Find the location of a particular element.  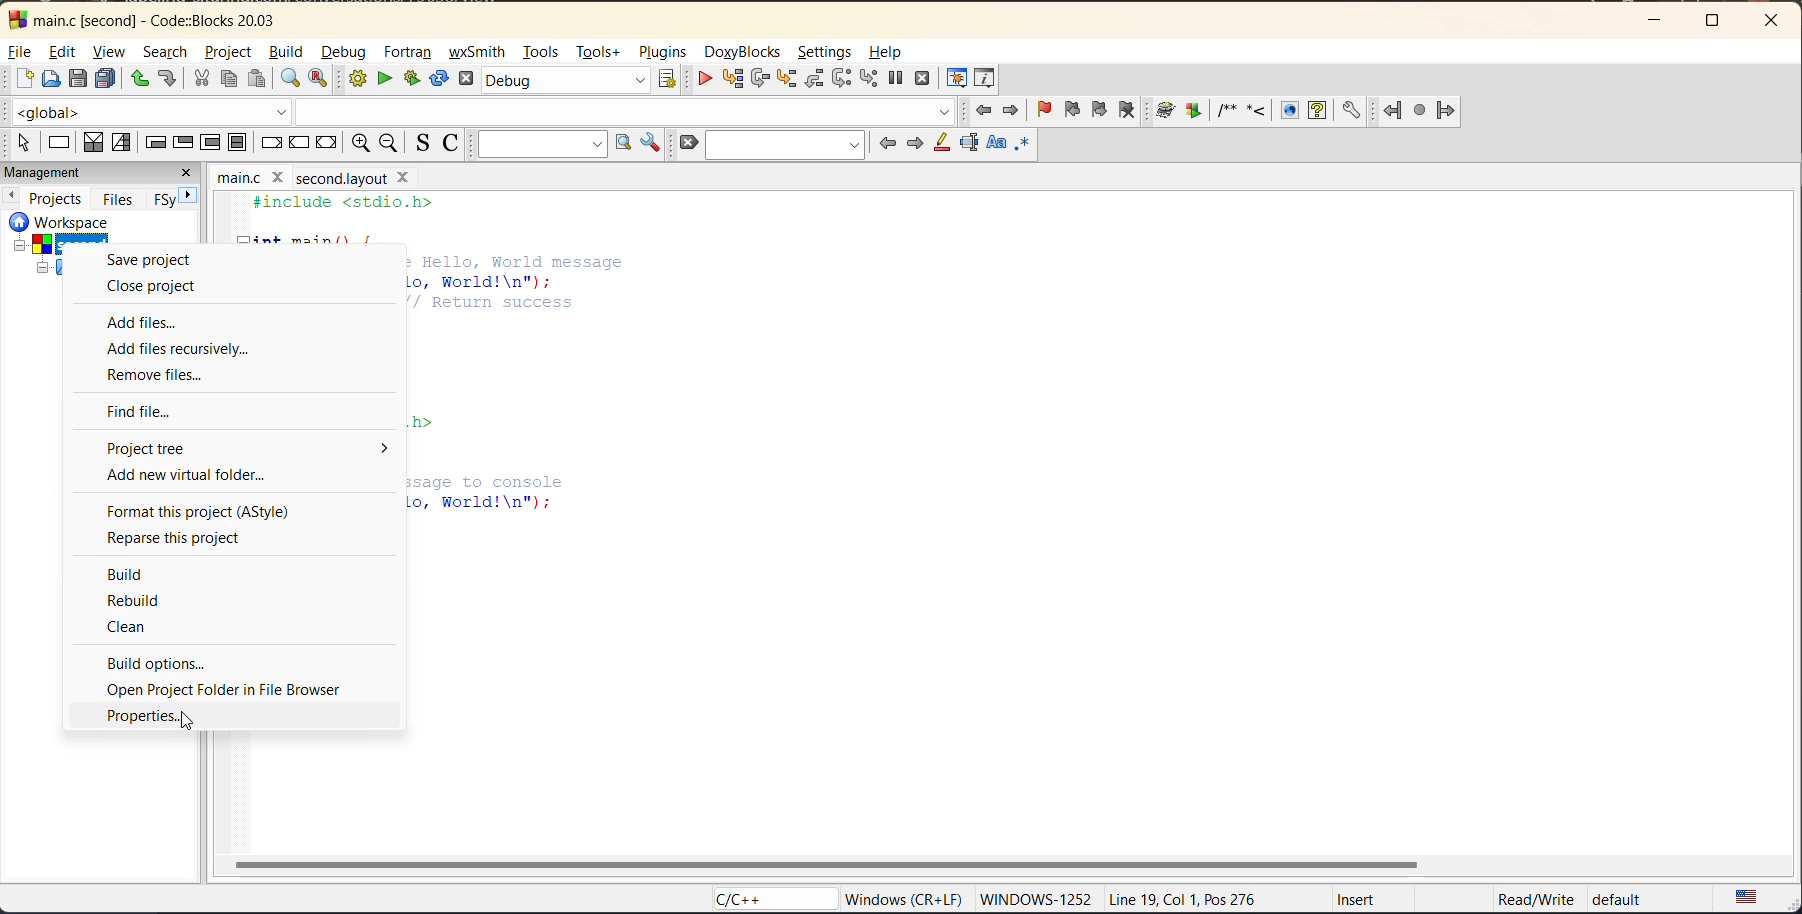

break debugger is located at coordinates (897, 79).